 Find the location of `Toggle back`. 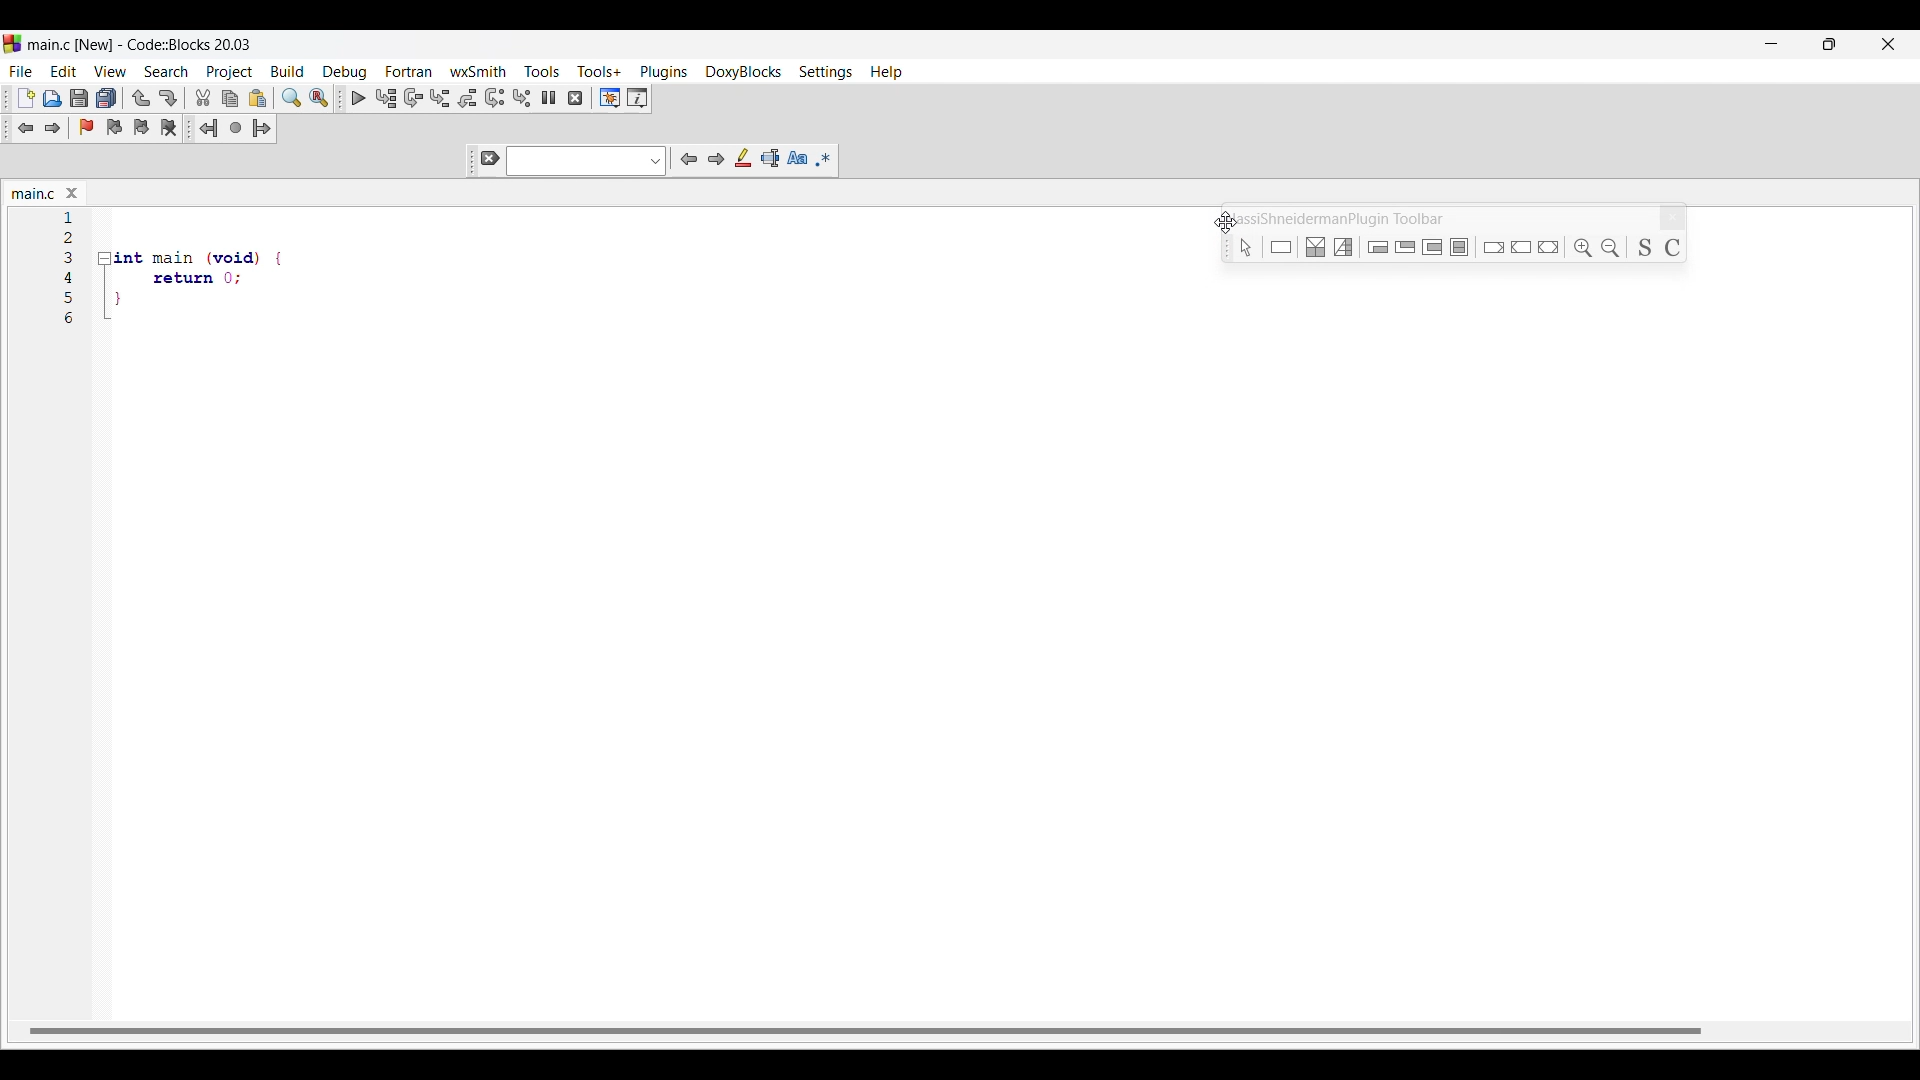

Toggle back is located at coordinates (26, 128).